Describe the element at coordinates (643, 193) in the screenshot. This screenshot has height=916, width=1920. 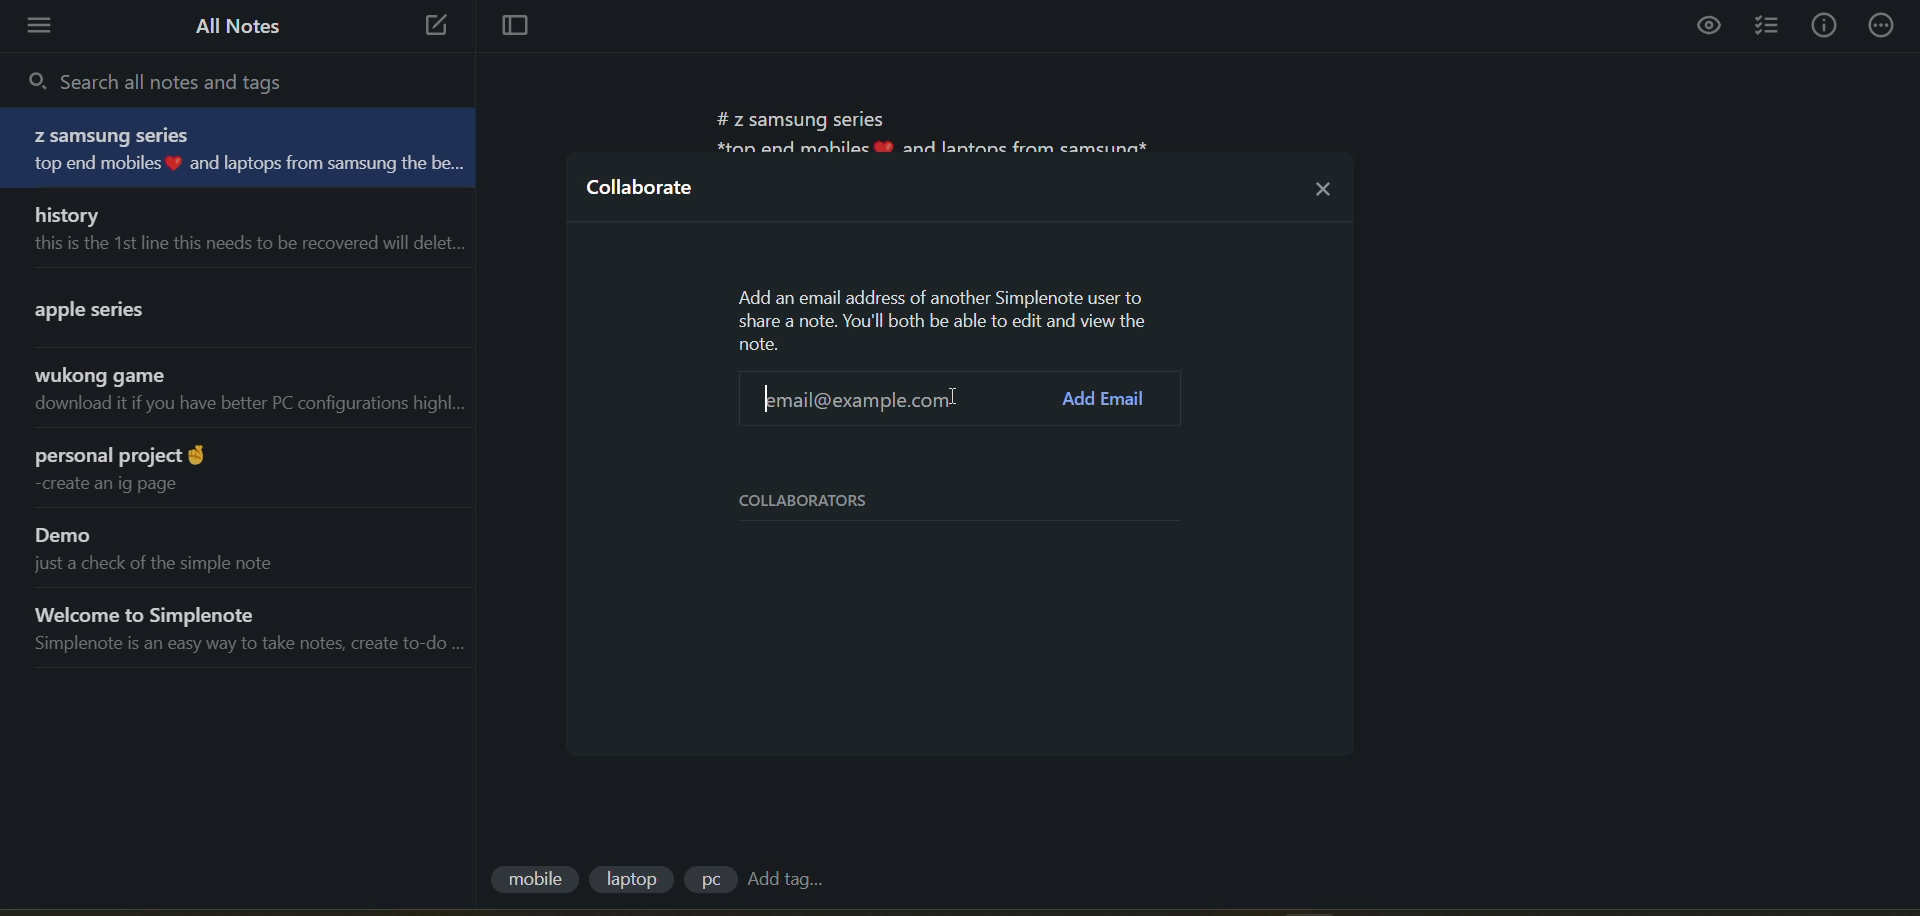
I see `collaborate` at that location.